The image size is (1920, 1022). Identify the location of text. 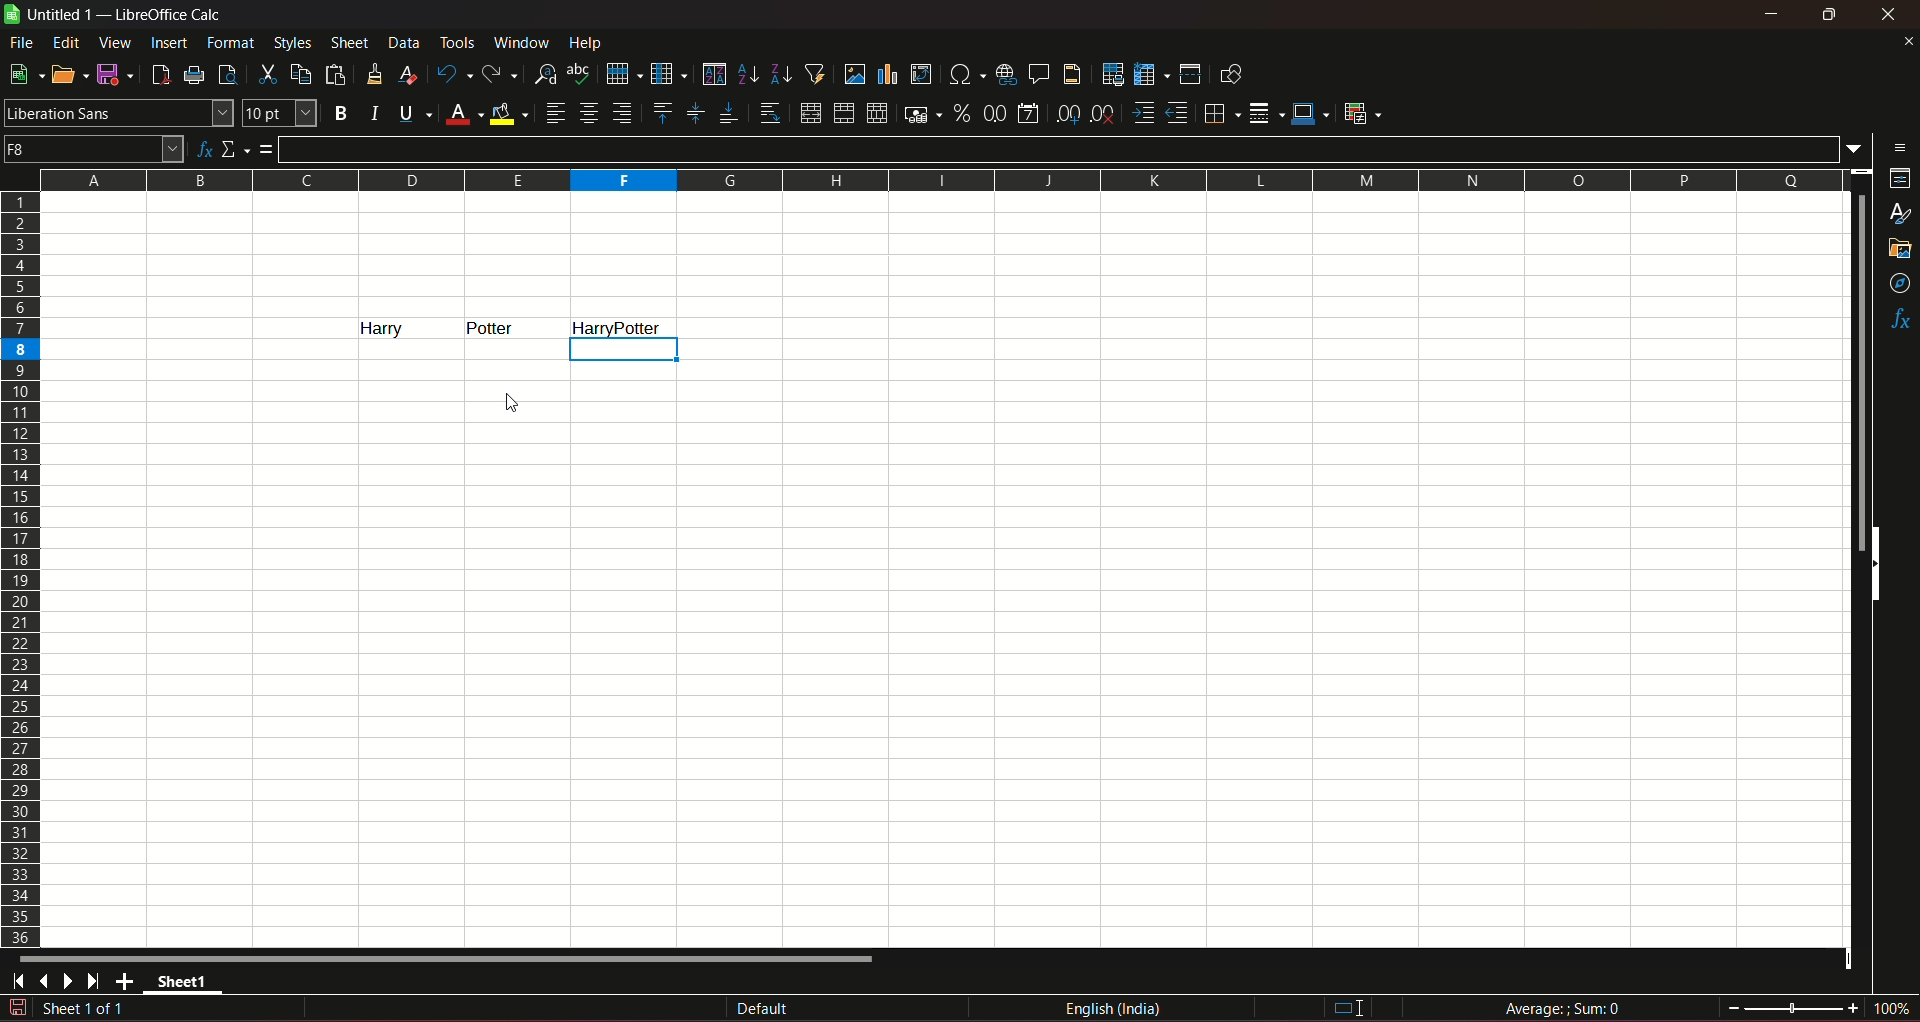
(371, 328).